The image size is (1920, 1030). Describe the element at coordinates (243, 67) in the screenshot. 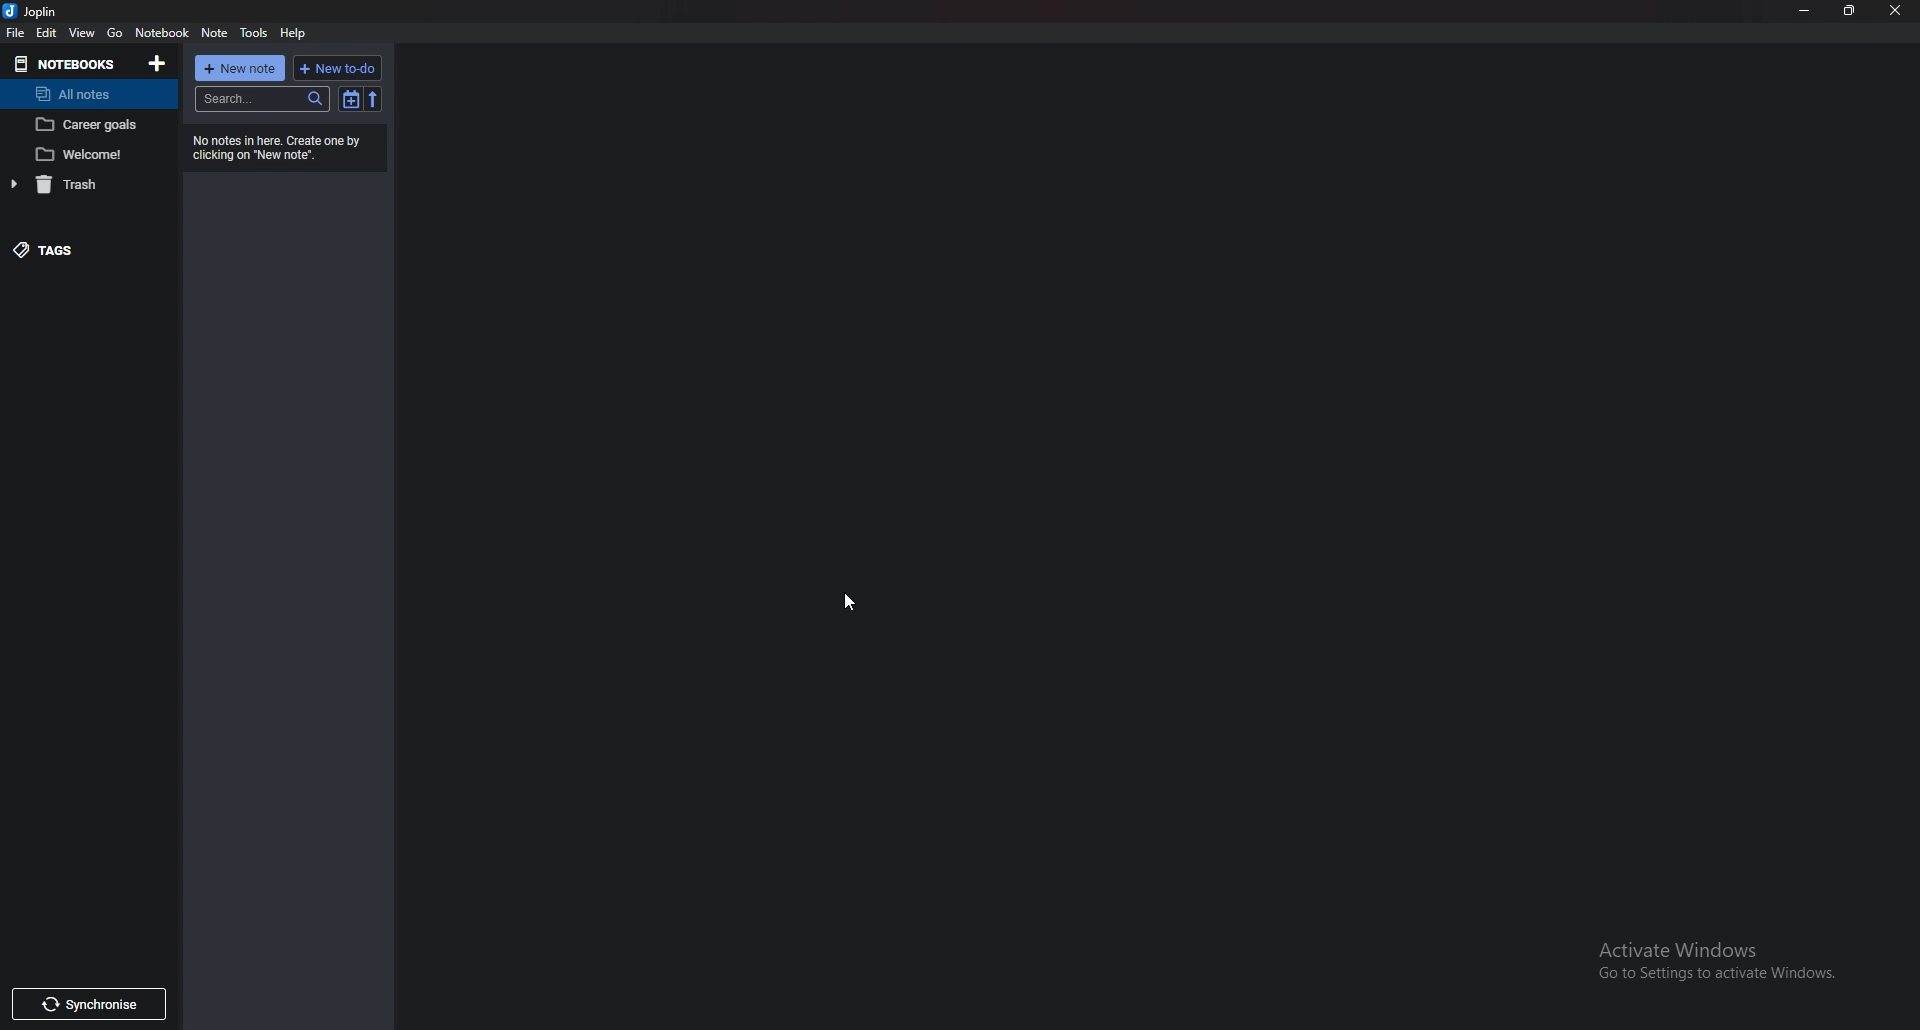

I see `new note` at that location.